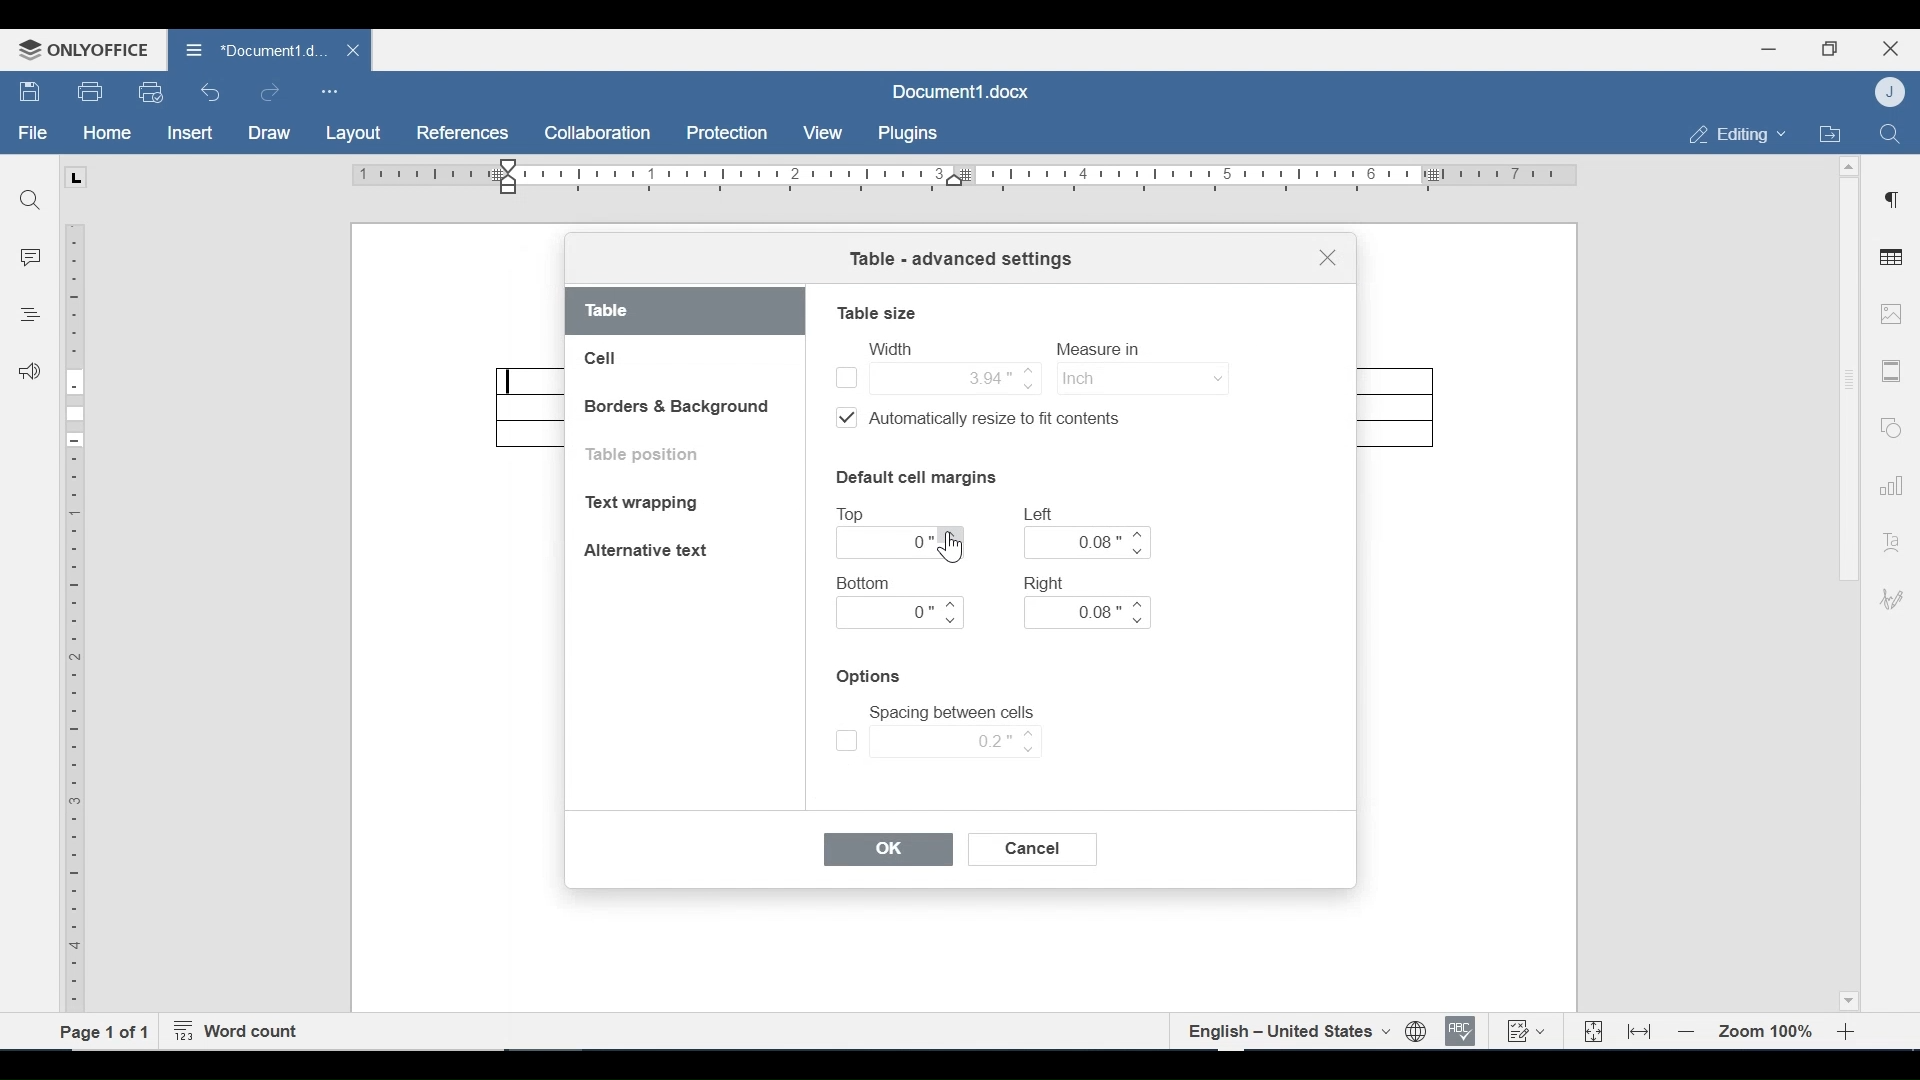  Describe the element at coordinates (901, 613) in the screenshot. I see `0` at that location.